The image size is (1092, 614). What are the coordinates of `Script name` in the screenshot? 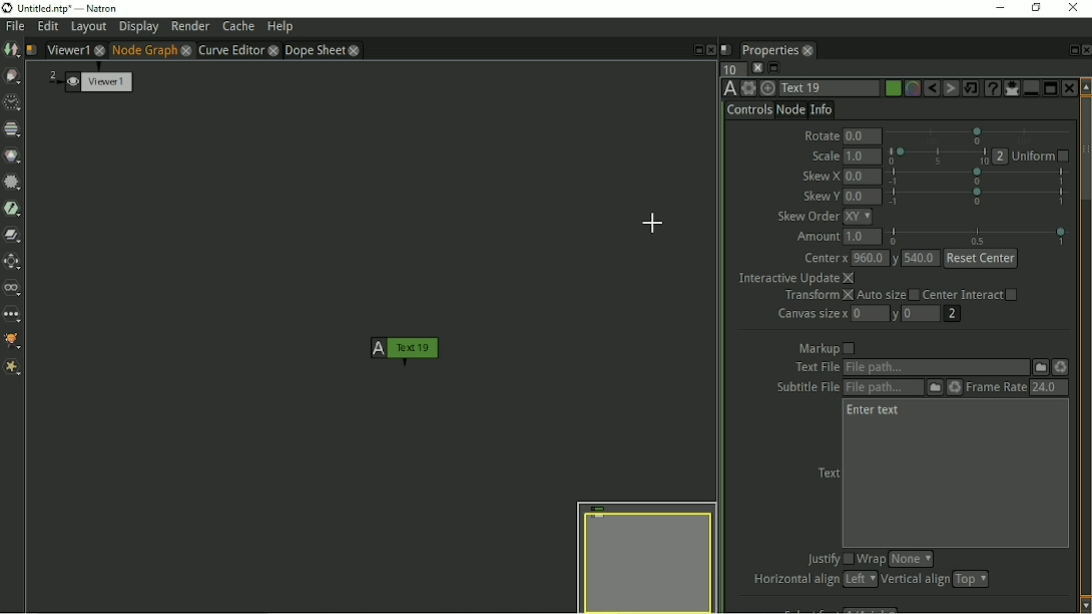 It's located at (33, 51).